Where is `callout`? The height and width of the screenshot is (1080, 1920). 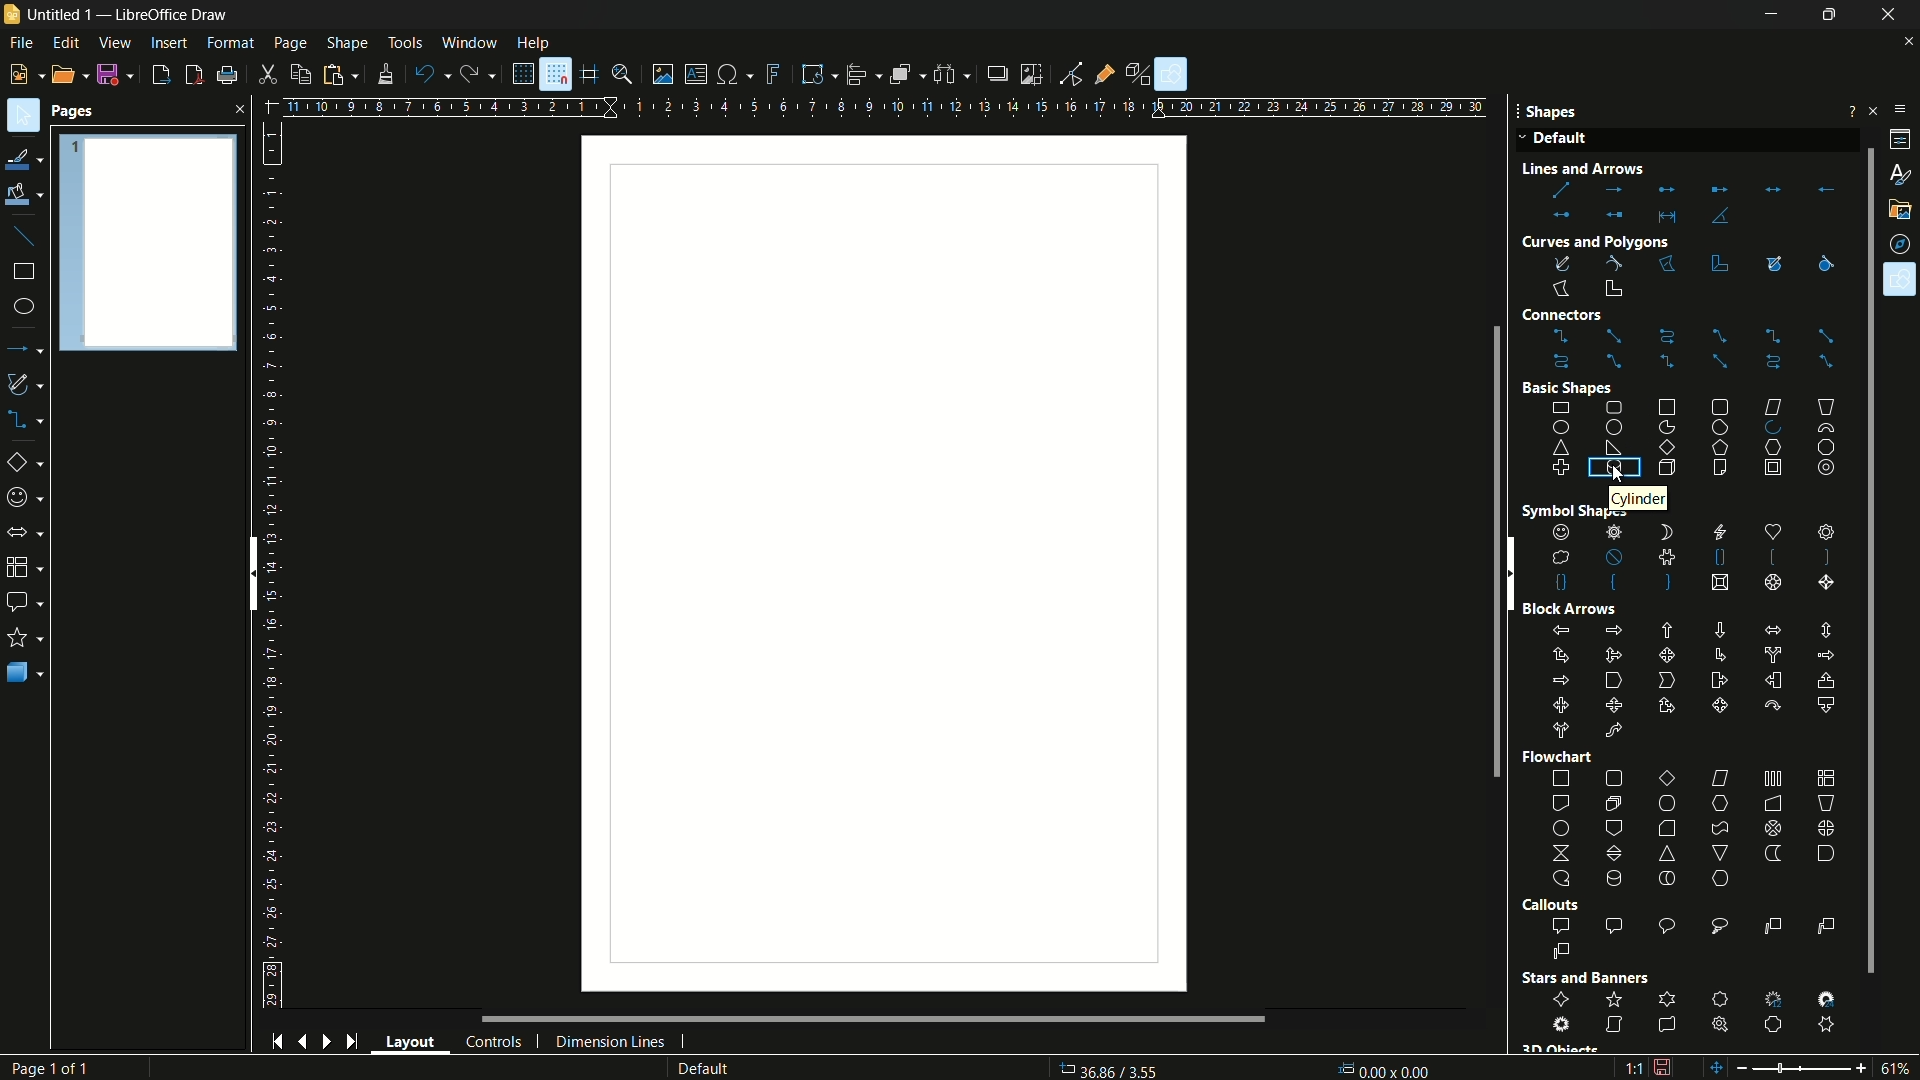 callout is located at coordinates (1696, 940).